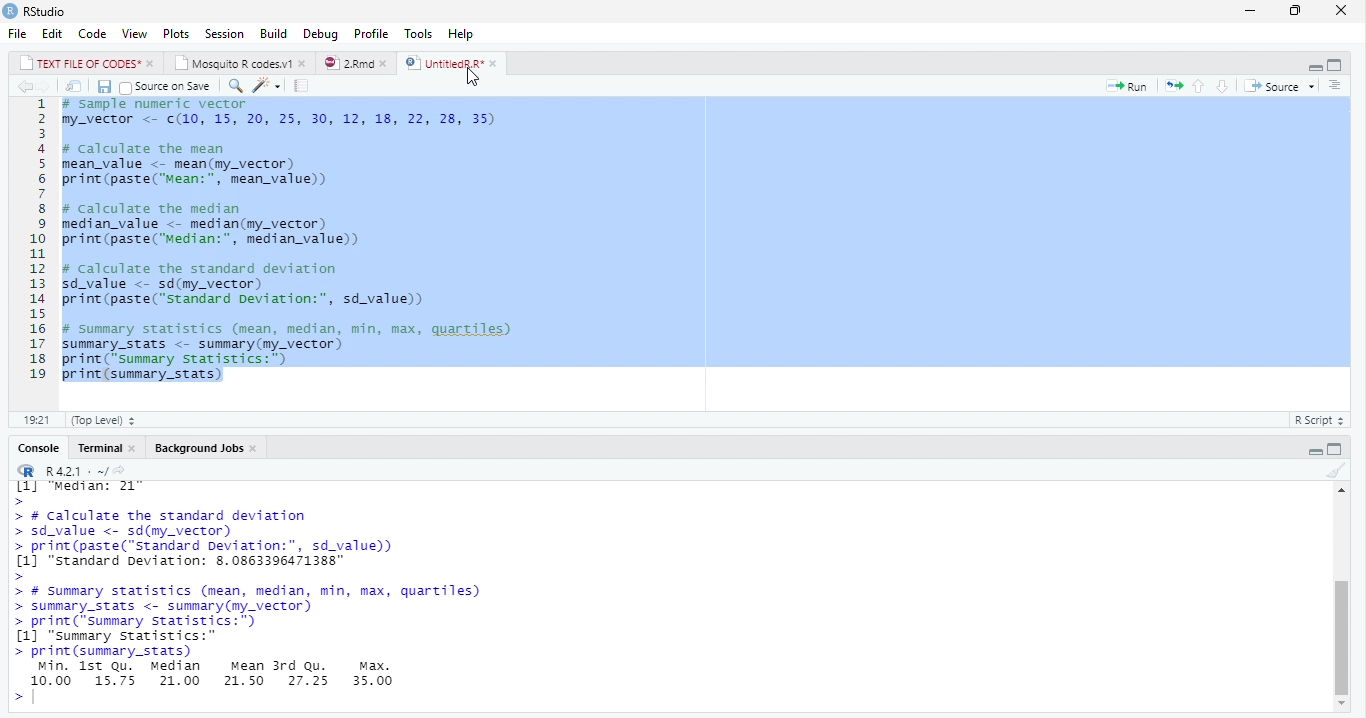  What do you see at coordinates (1199, 87) in the screenshot?
I see `previous section` at bounding box center [1199, 87].